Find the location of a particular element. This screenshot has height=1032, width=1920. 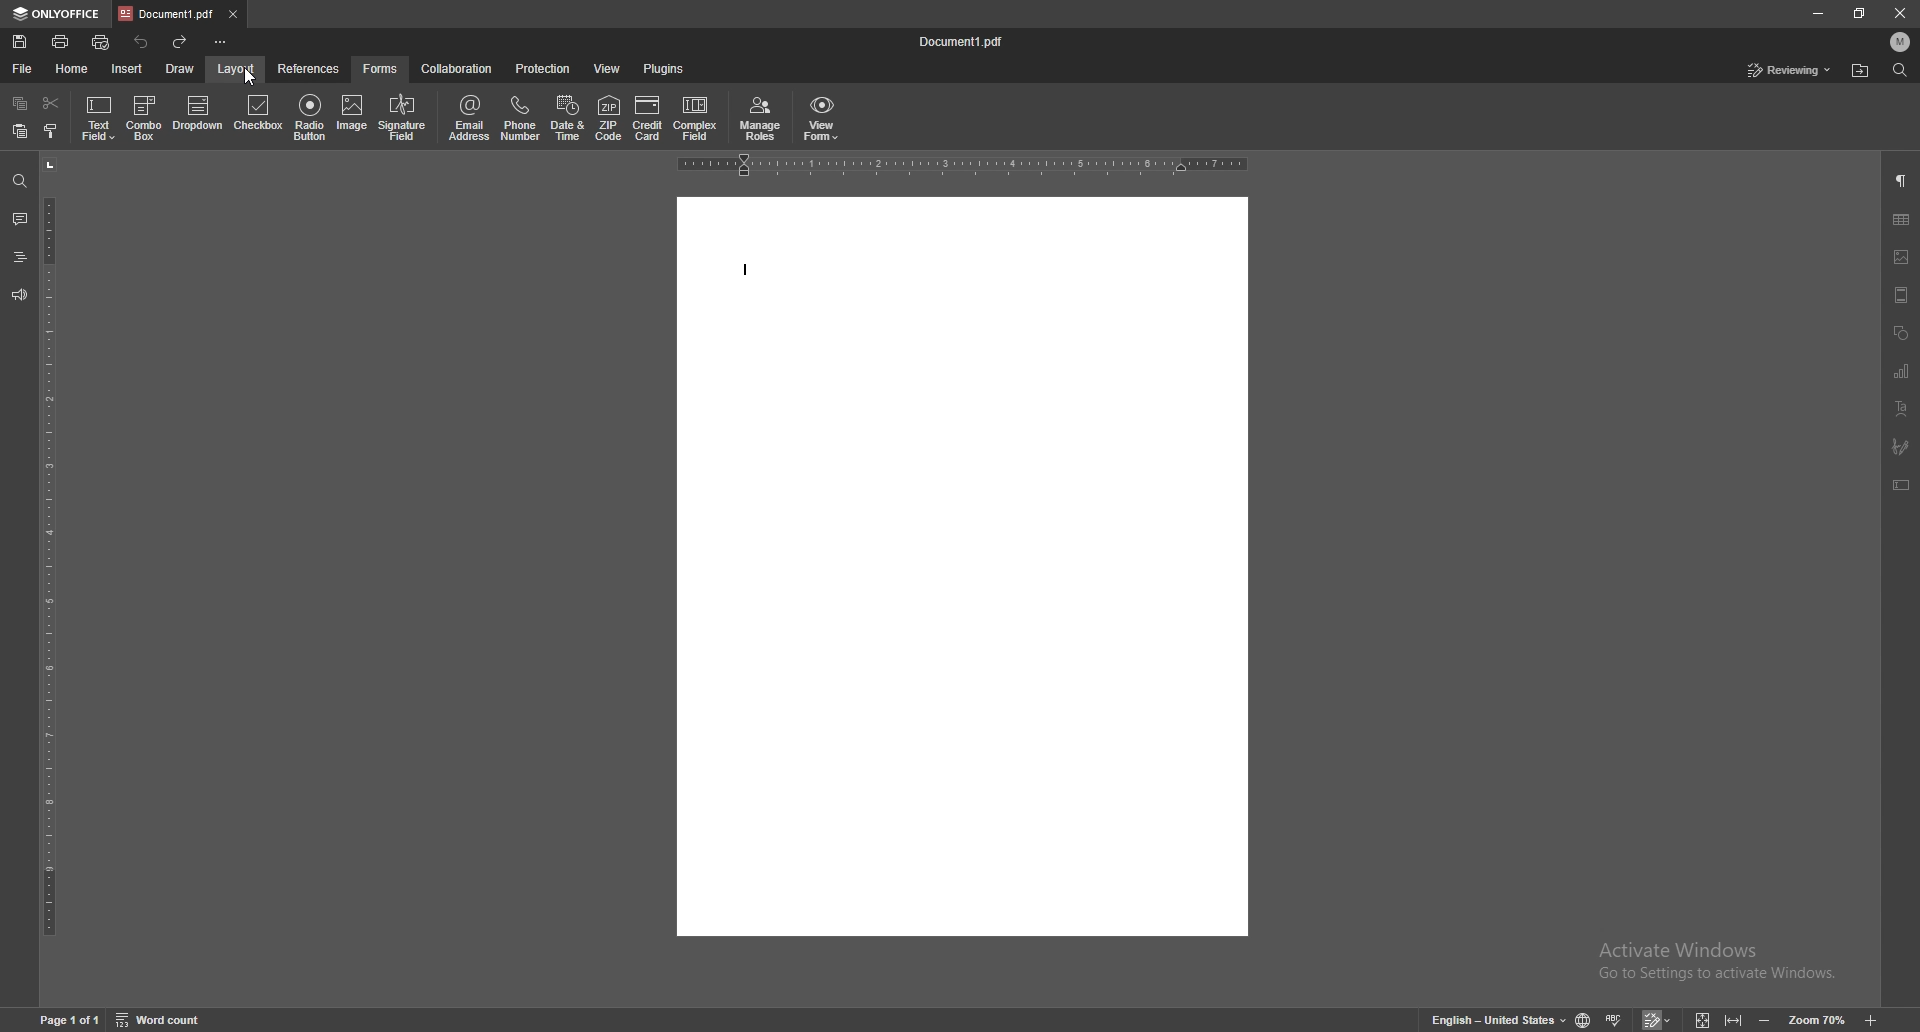

text field is located at coordinates (100, 117).